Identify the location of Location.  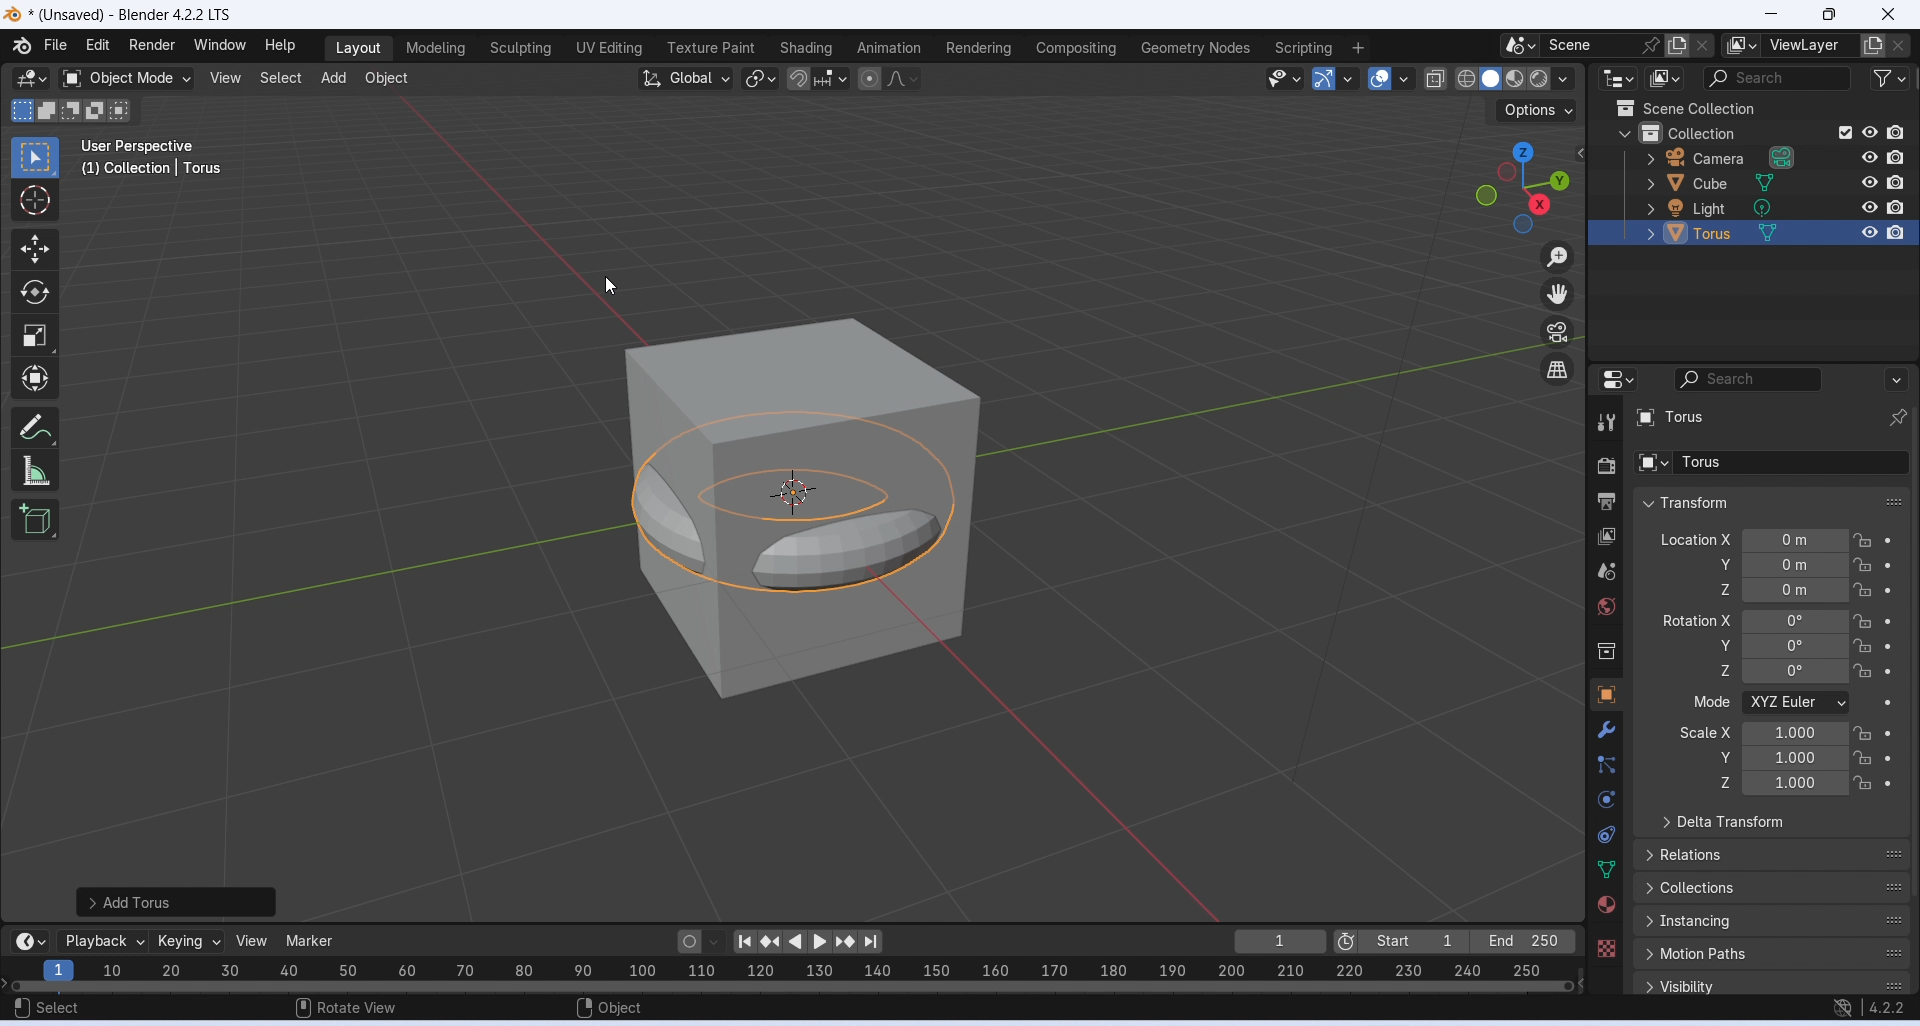
(1819, 540).